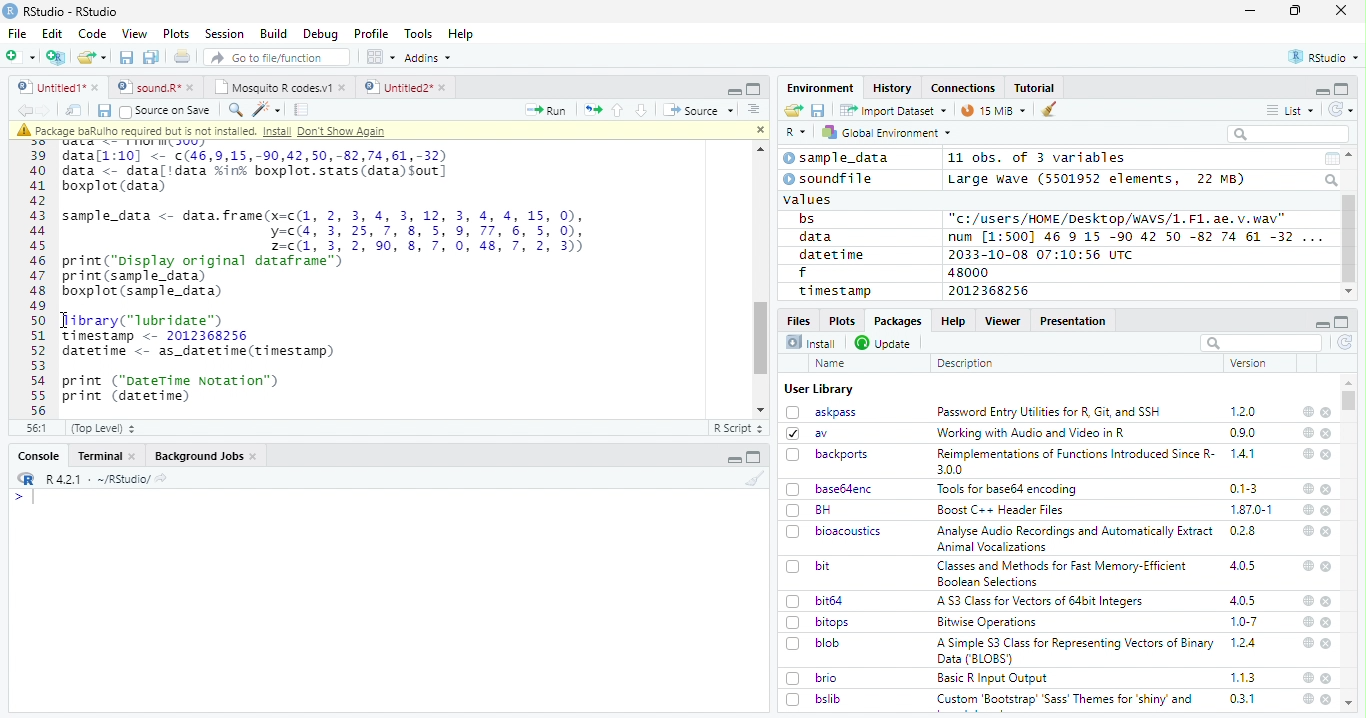 The width and height of the screenshot is (1366, 718). What do you see at coordinates (278, 57) in the screenshot?
I see `Go to file/function` at bounding box center [278, 57].